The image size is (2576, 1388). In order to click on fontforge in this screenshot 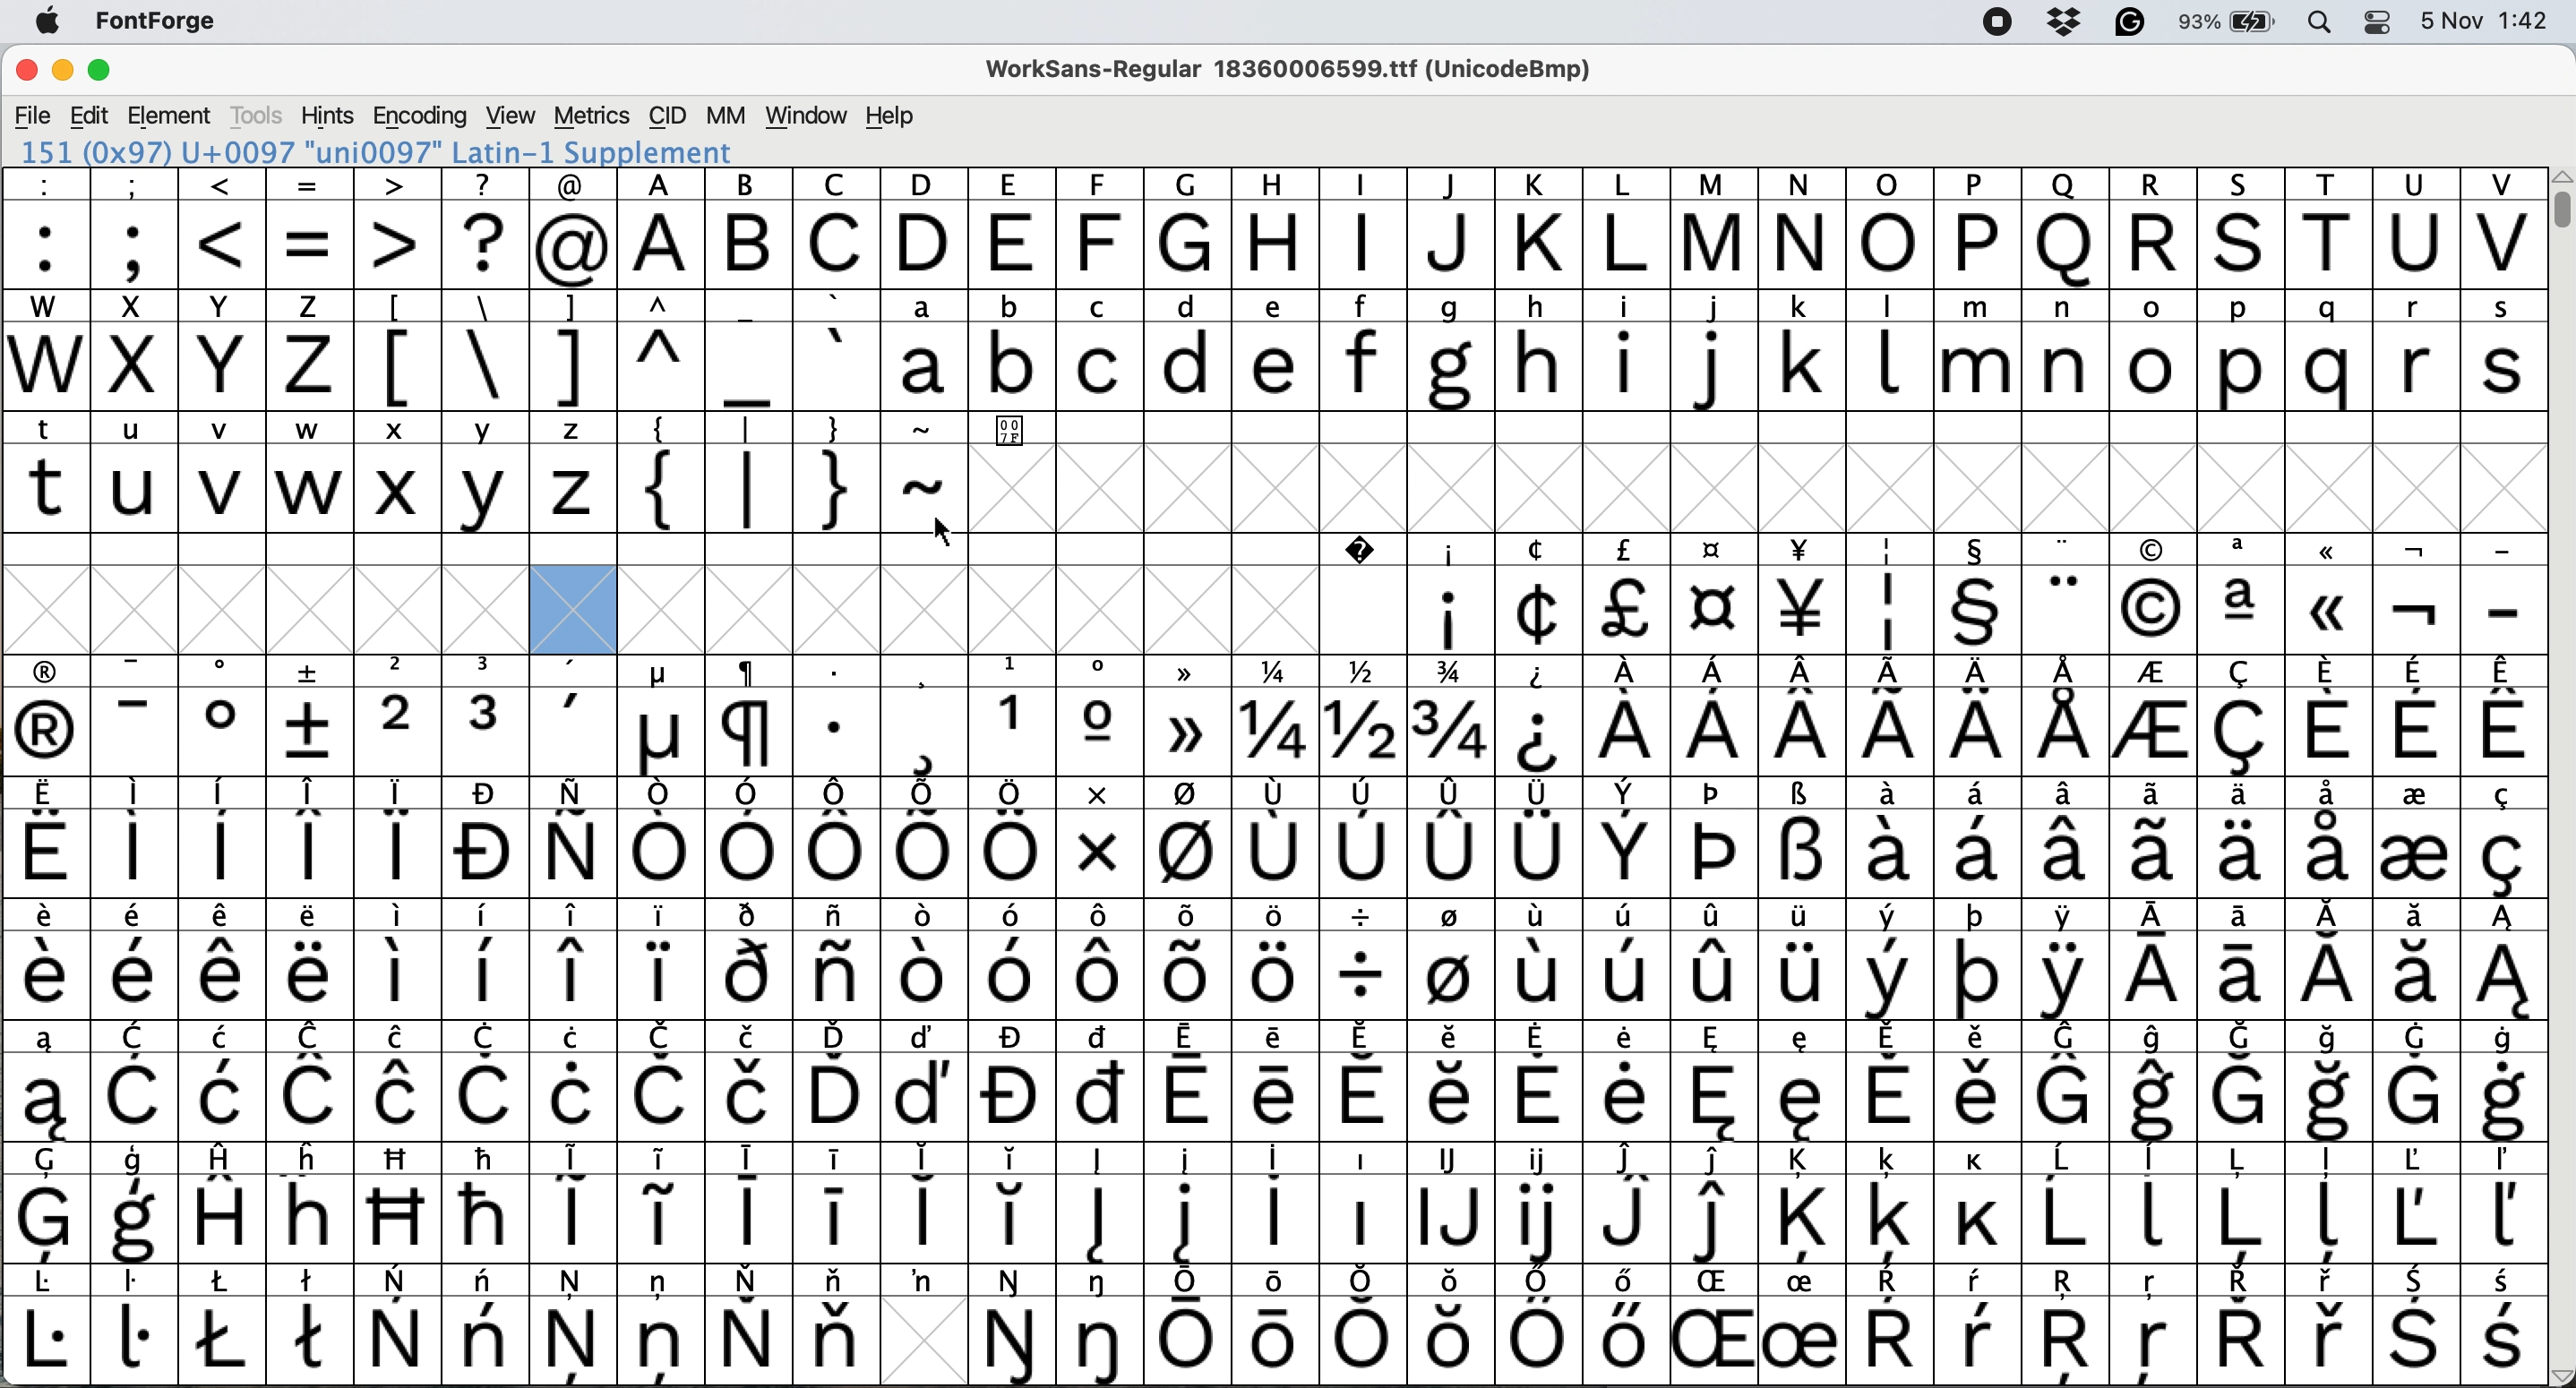, I will do `click(163, 23)`.